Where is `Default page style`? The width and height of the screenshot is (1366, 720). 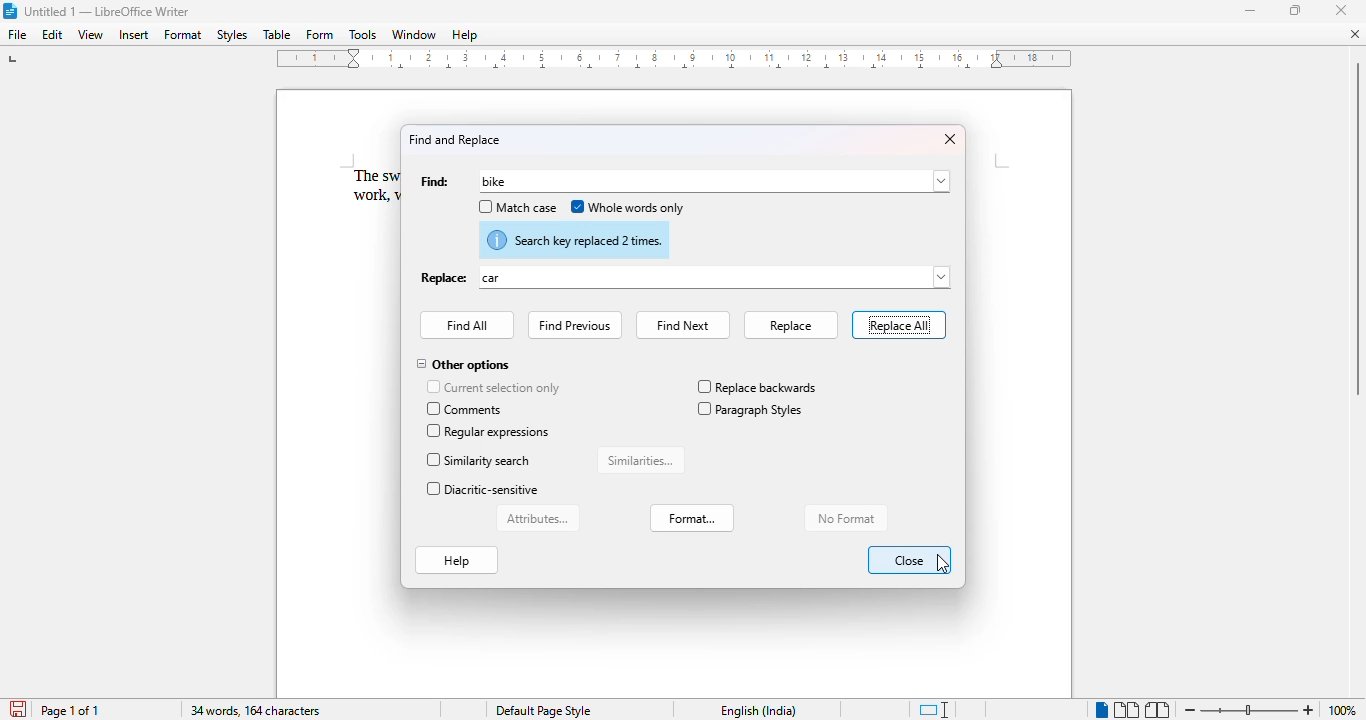
Default page style is located at coordinates (542, 711).